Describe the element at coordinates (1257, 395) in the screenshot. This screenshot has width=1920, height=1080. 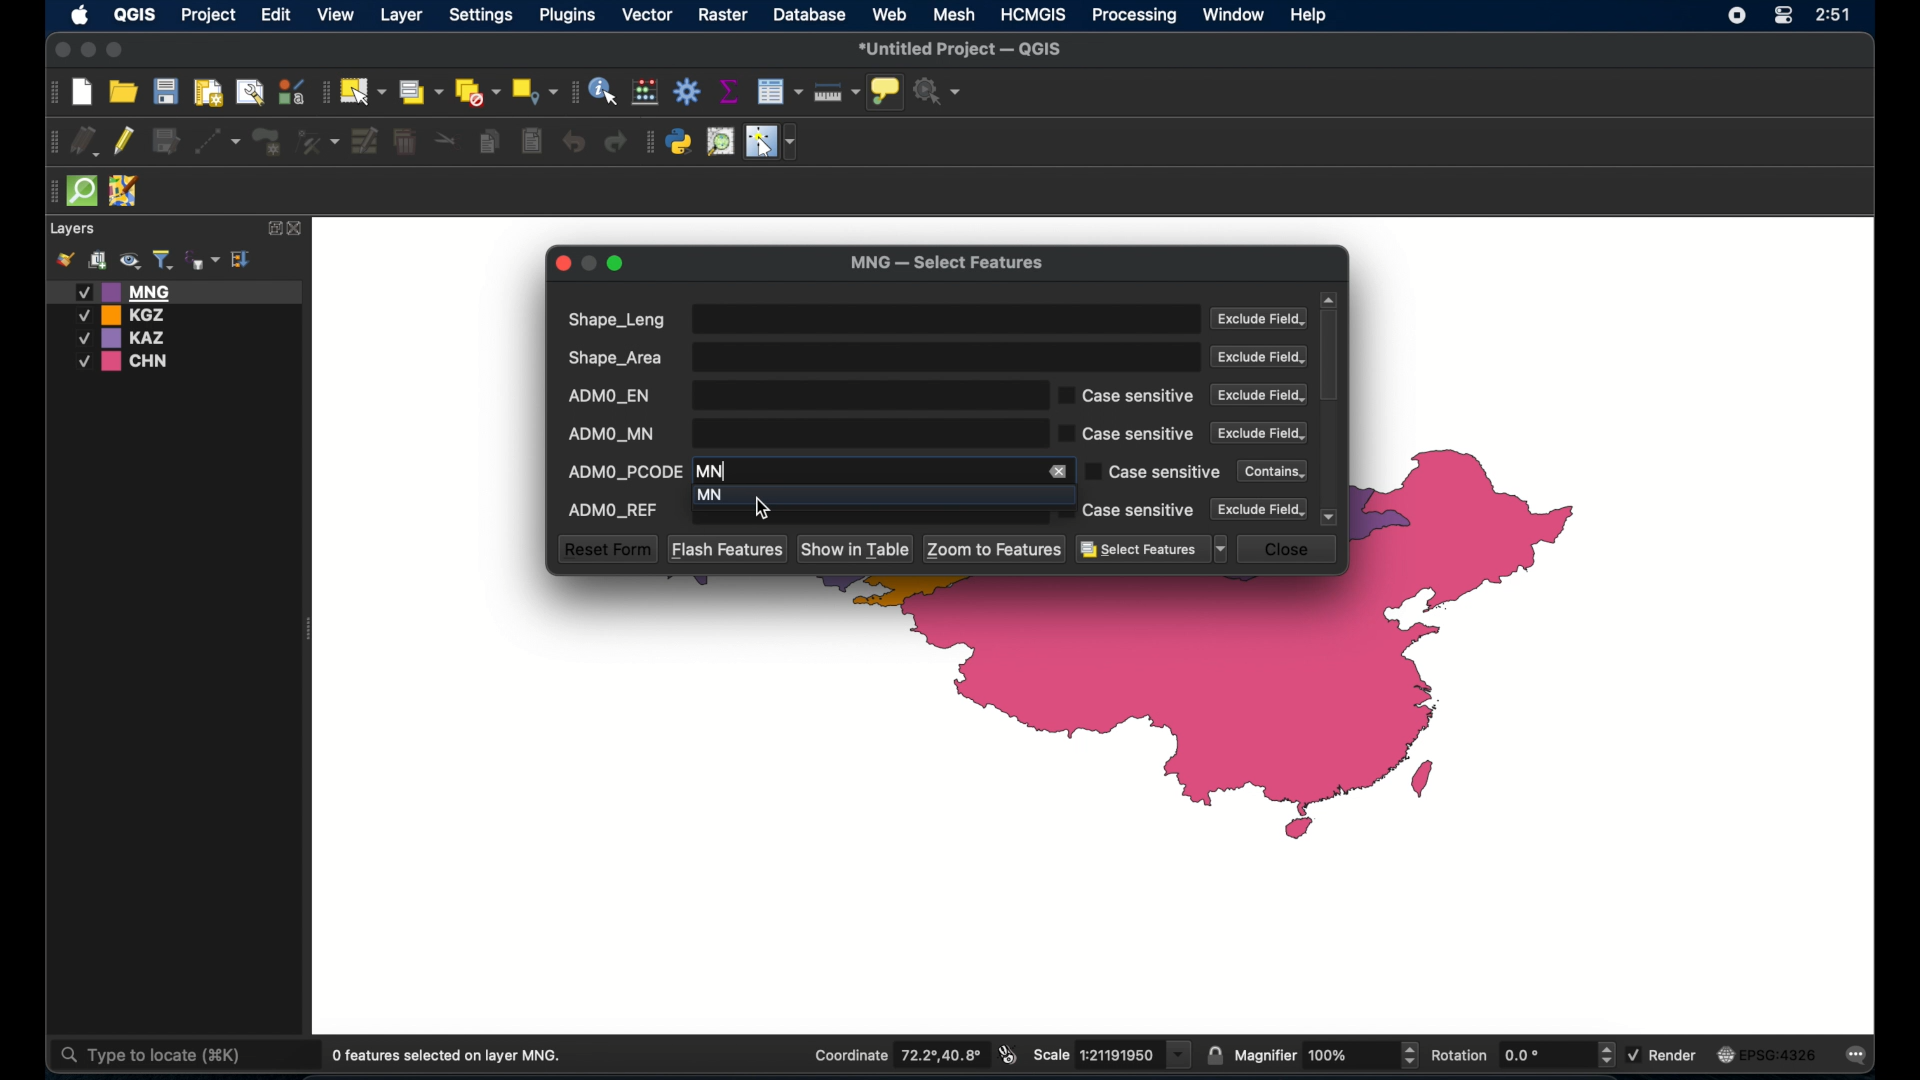
I see `Exclude field` at that location.